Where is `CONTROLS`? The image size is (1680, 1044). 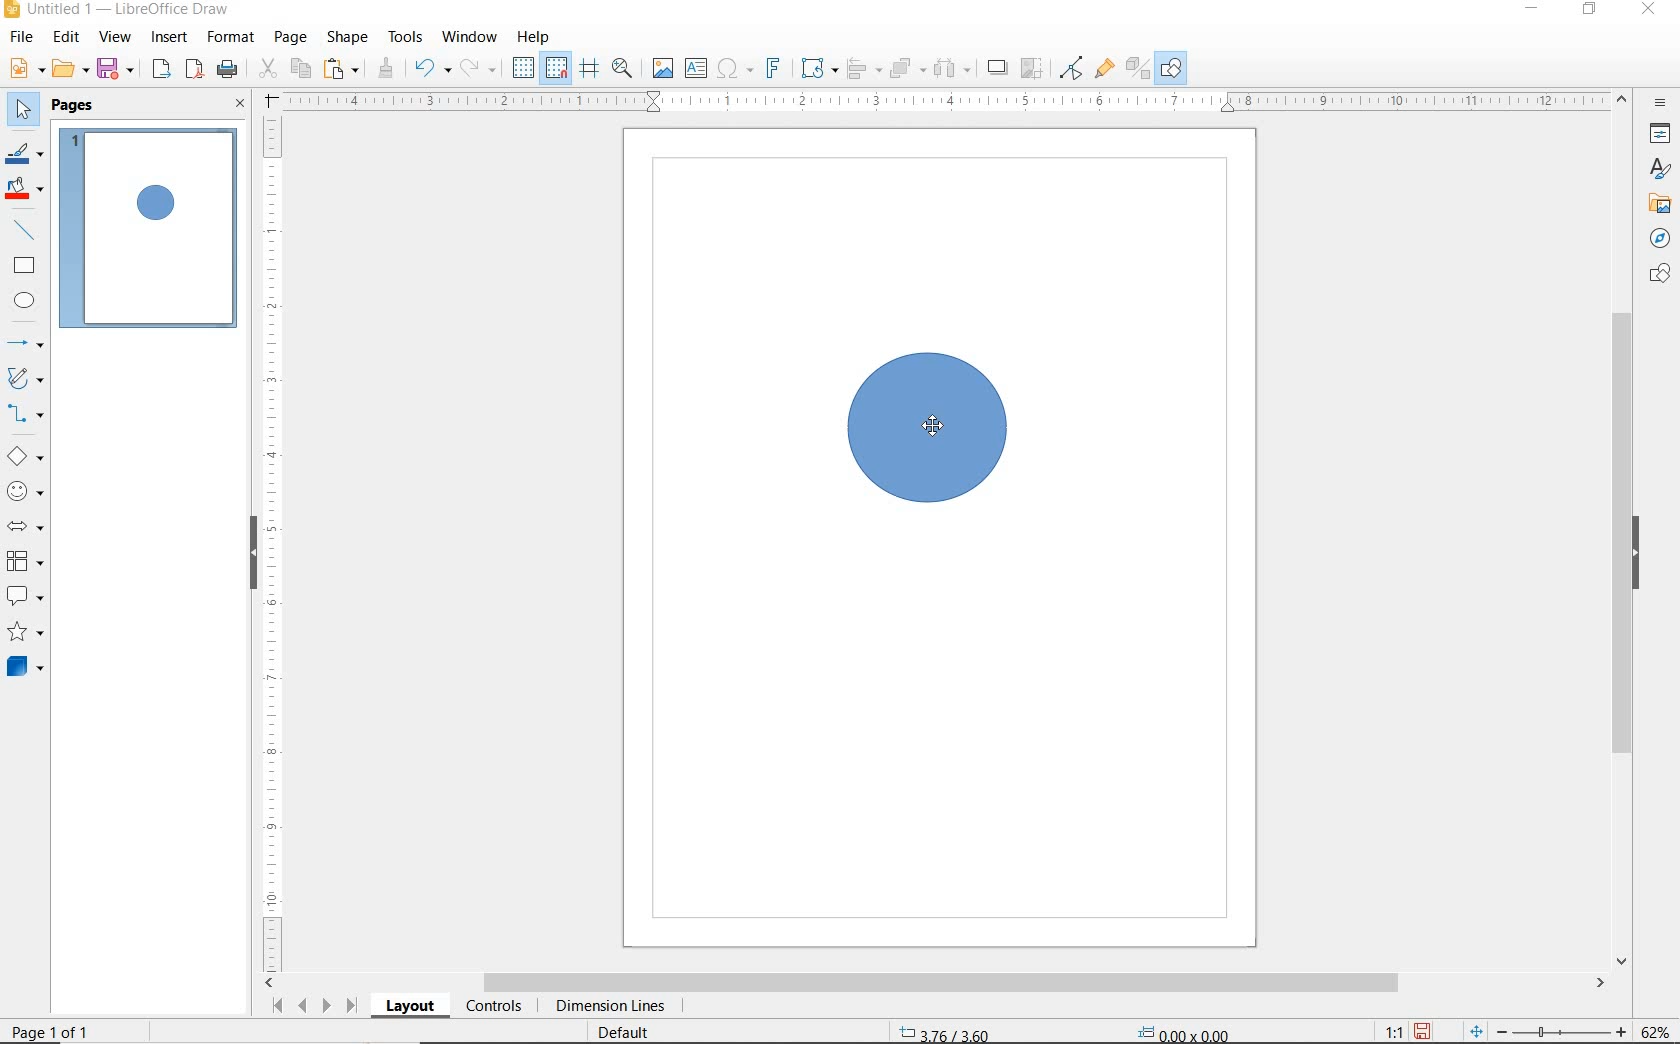 CONTROLS is located at coordinates (496, 1007).